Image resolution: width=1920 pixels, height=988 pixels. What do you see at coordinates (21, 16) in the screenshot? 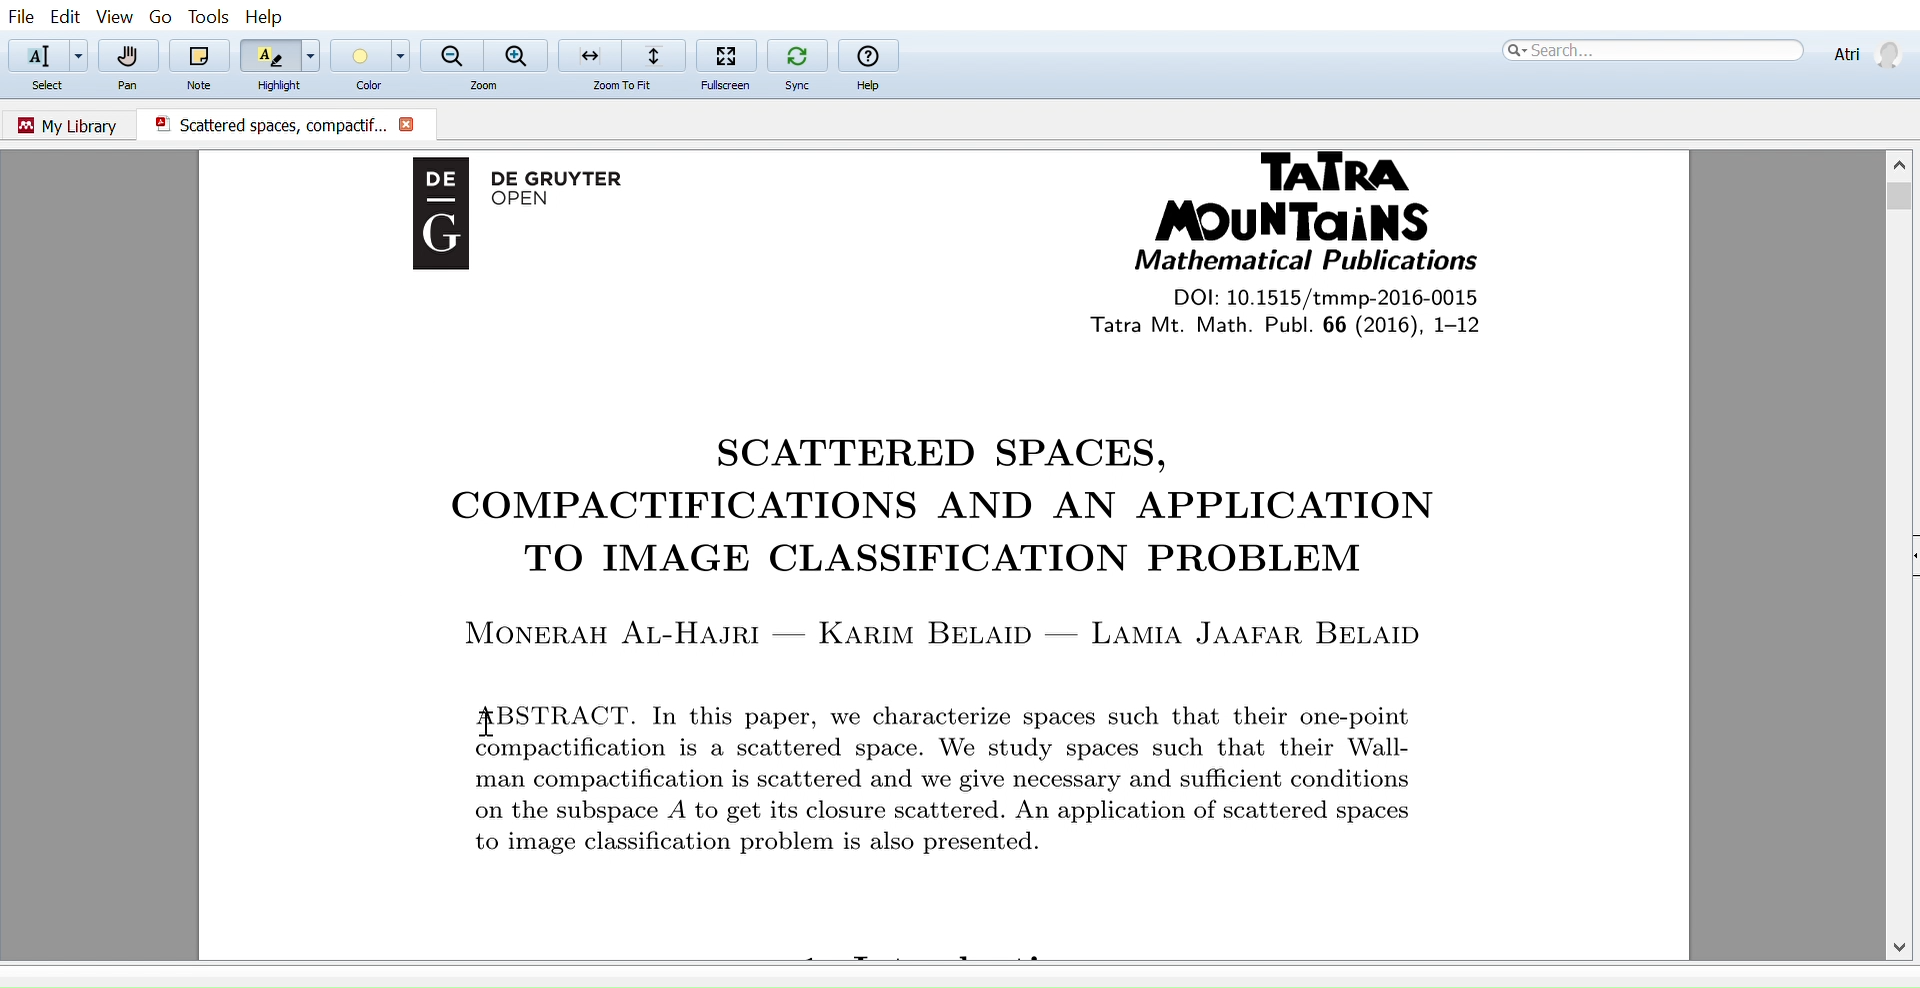
I see `File` at bounding box center [21, 16].